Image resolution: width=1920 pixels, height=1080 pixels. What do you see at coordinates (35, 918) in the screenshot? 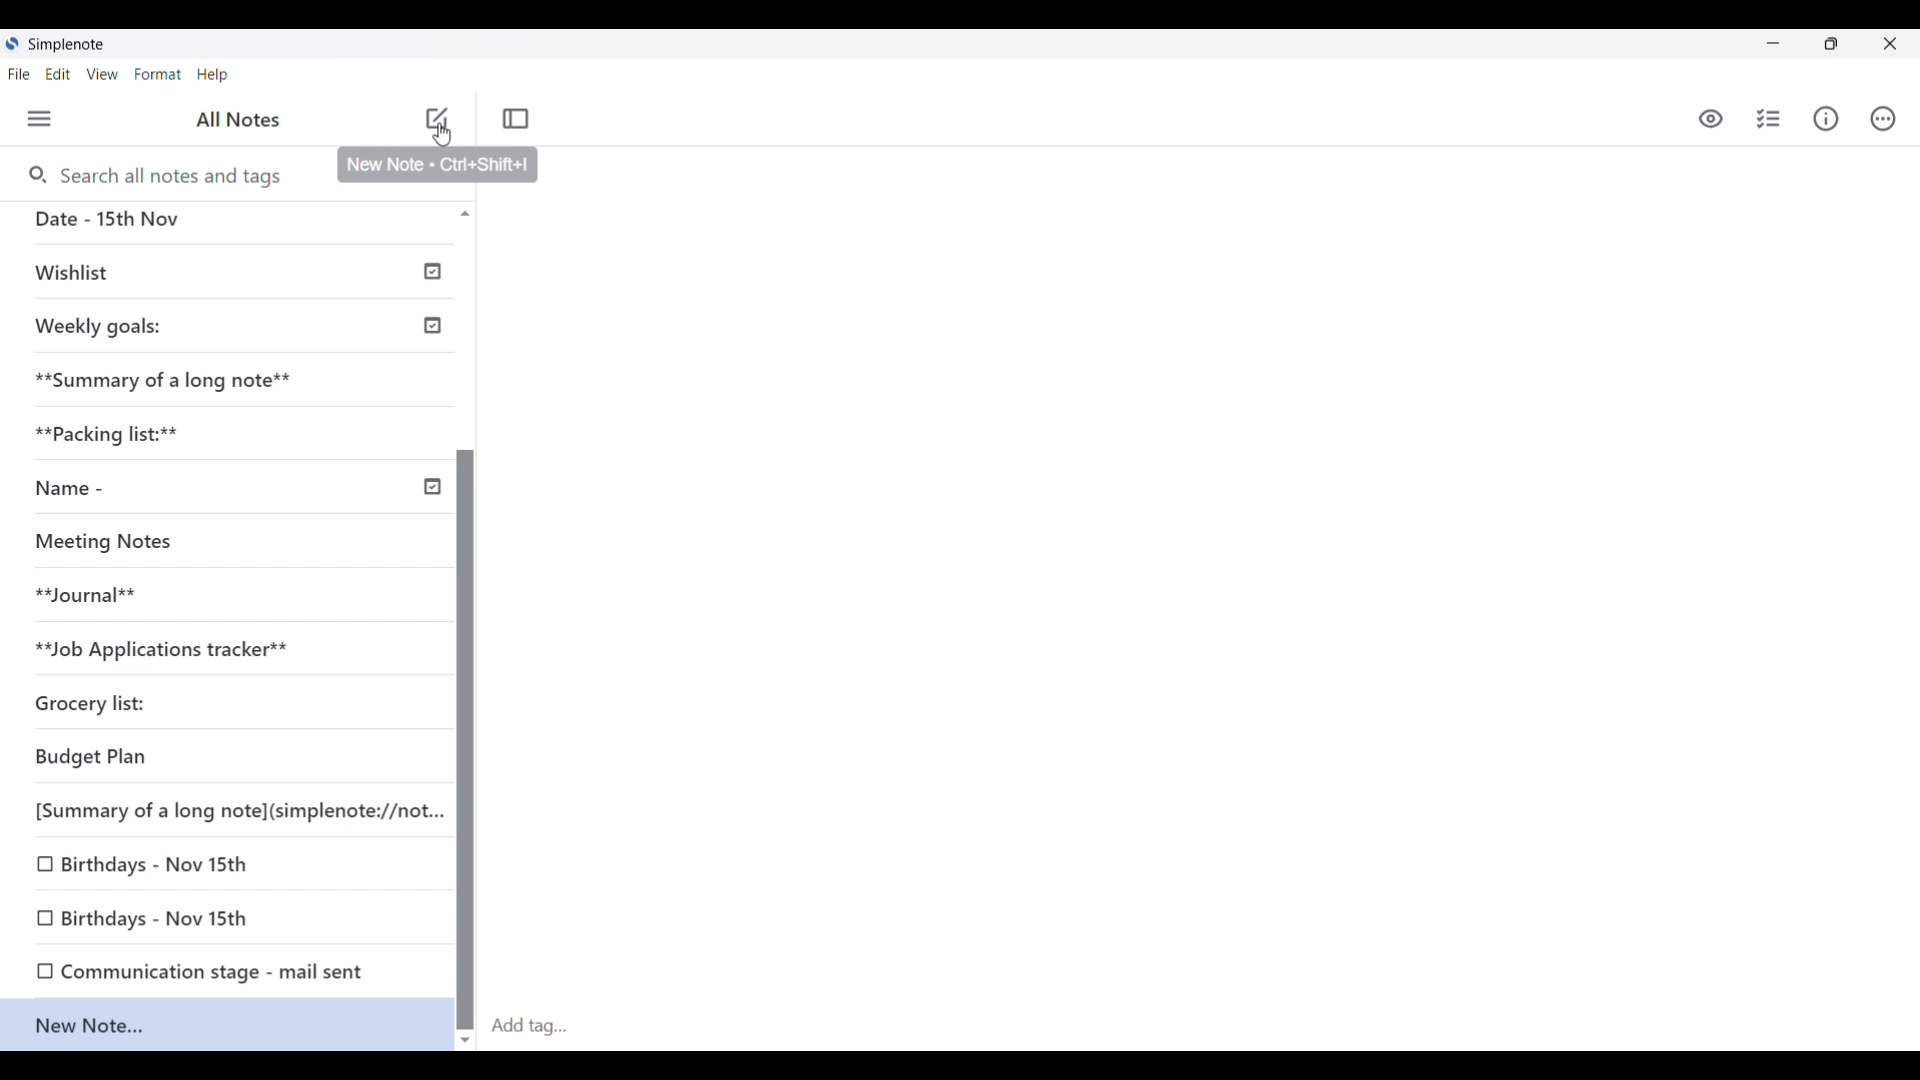
I see `checkbox` at bounding box center [35, 918].